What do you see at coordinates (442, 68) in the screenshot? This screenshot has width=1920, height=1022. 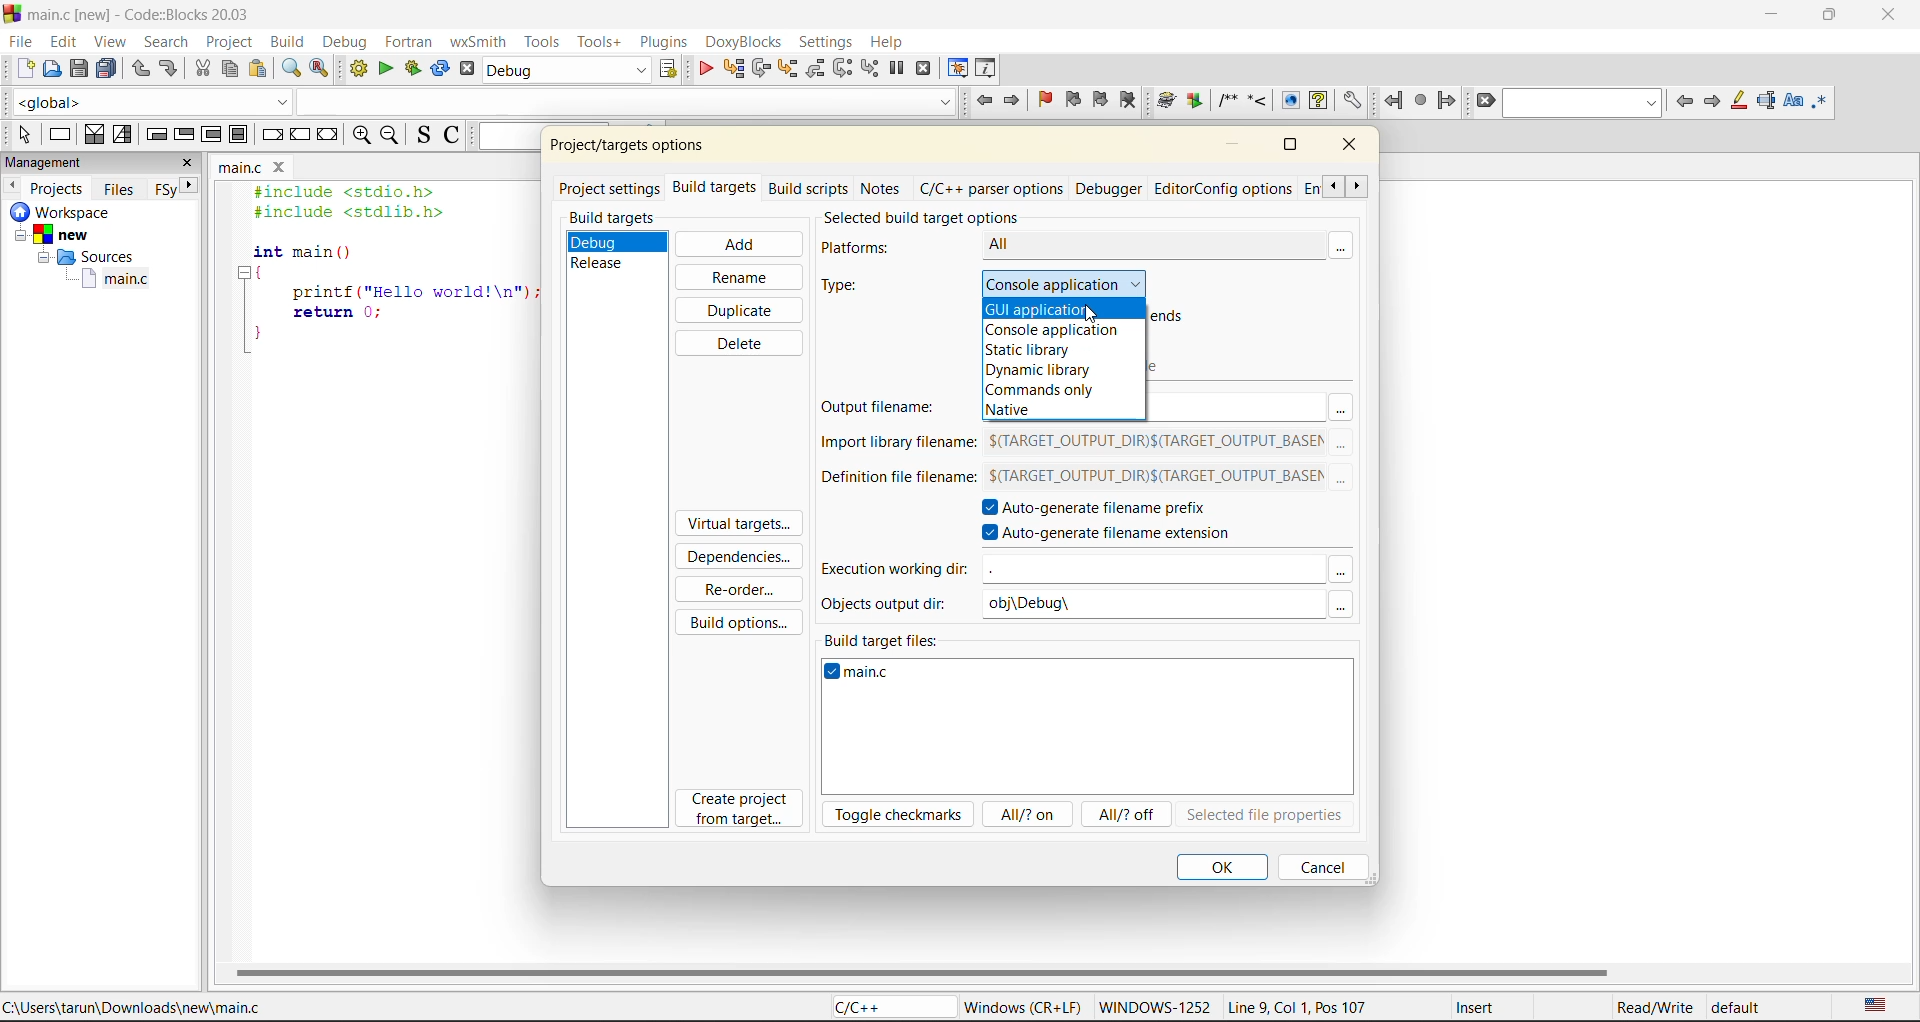 I see `rebuild` at bounding box center [442, 68].